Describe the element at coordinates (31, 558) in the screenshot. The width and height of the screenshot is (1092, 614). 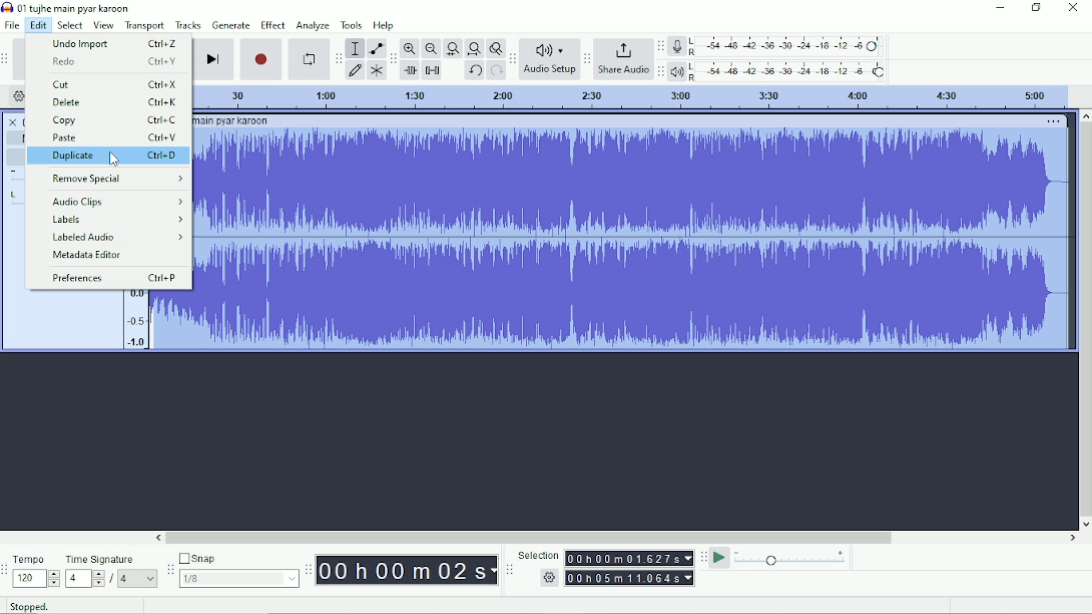
I see `Tempo` at that location.